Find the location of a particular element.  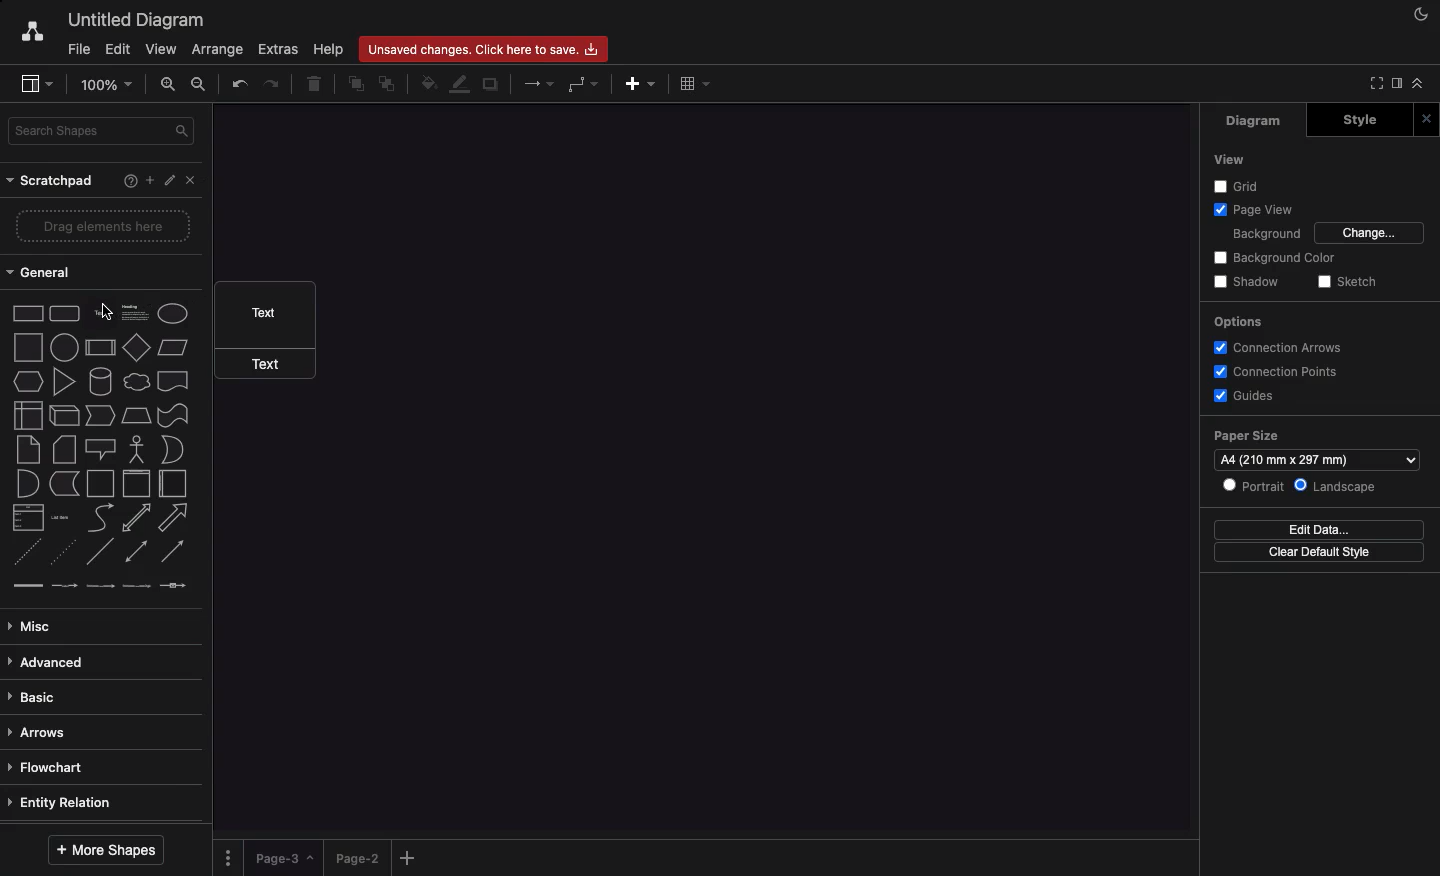

Zoom out is located at coordinates (203, 86).